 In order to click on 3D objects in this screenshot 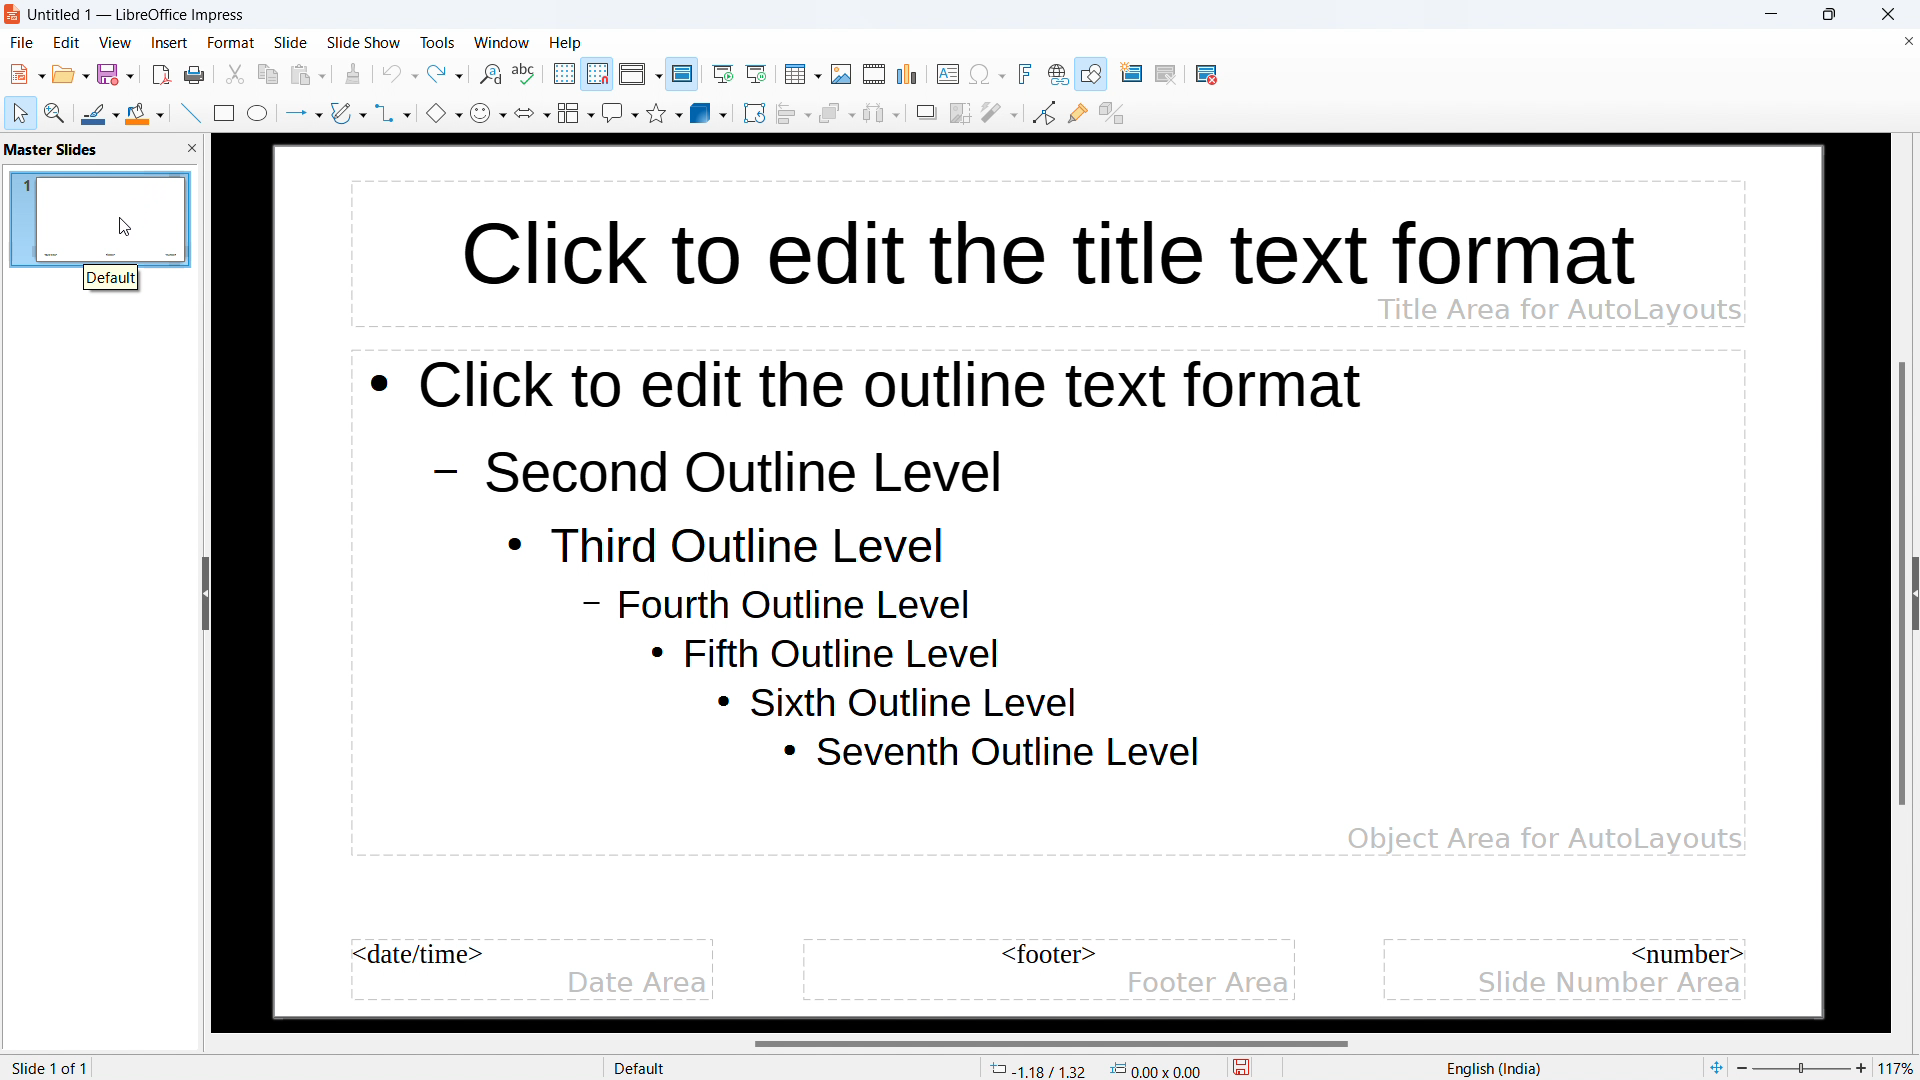, I will do `click(709, 113)`.